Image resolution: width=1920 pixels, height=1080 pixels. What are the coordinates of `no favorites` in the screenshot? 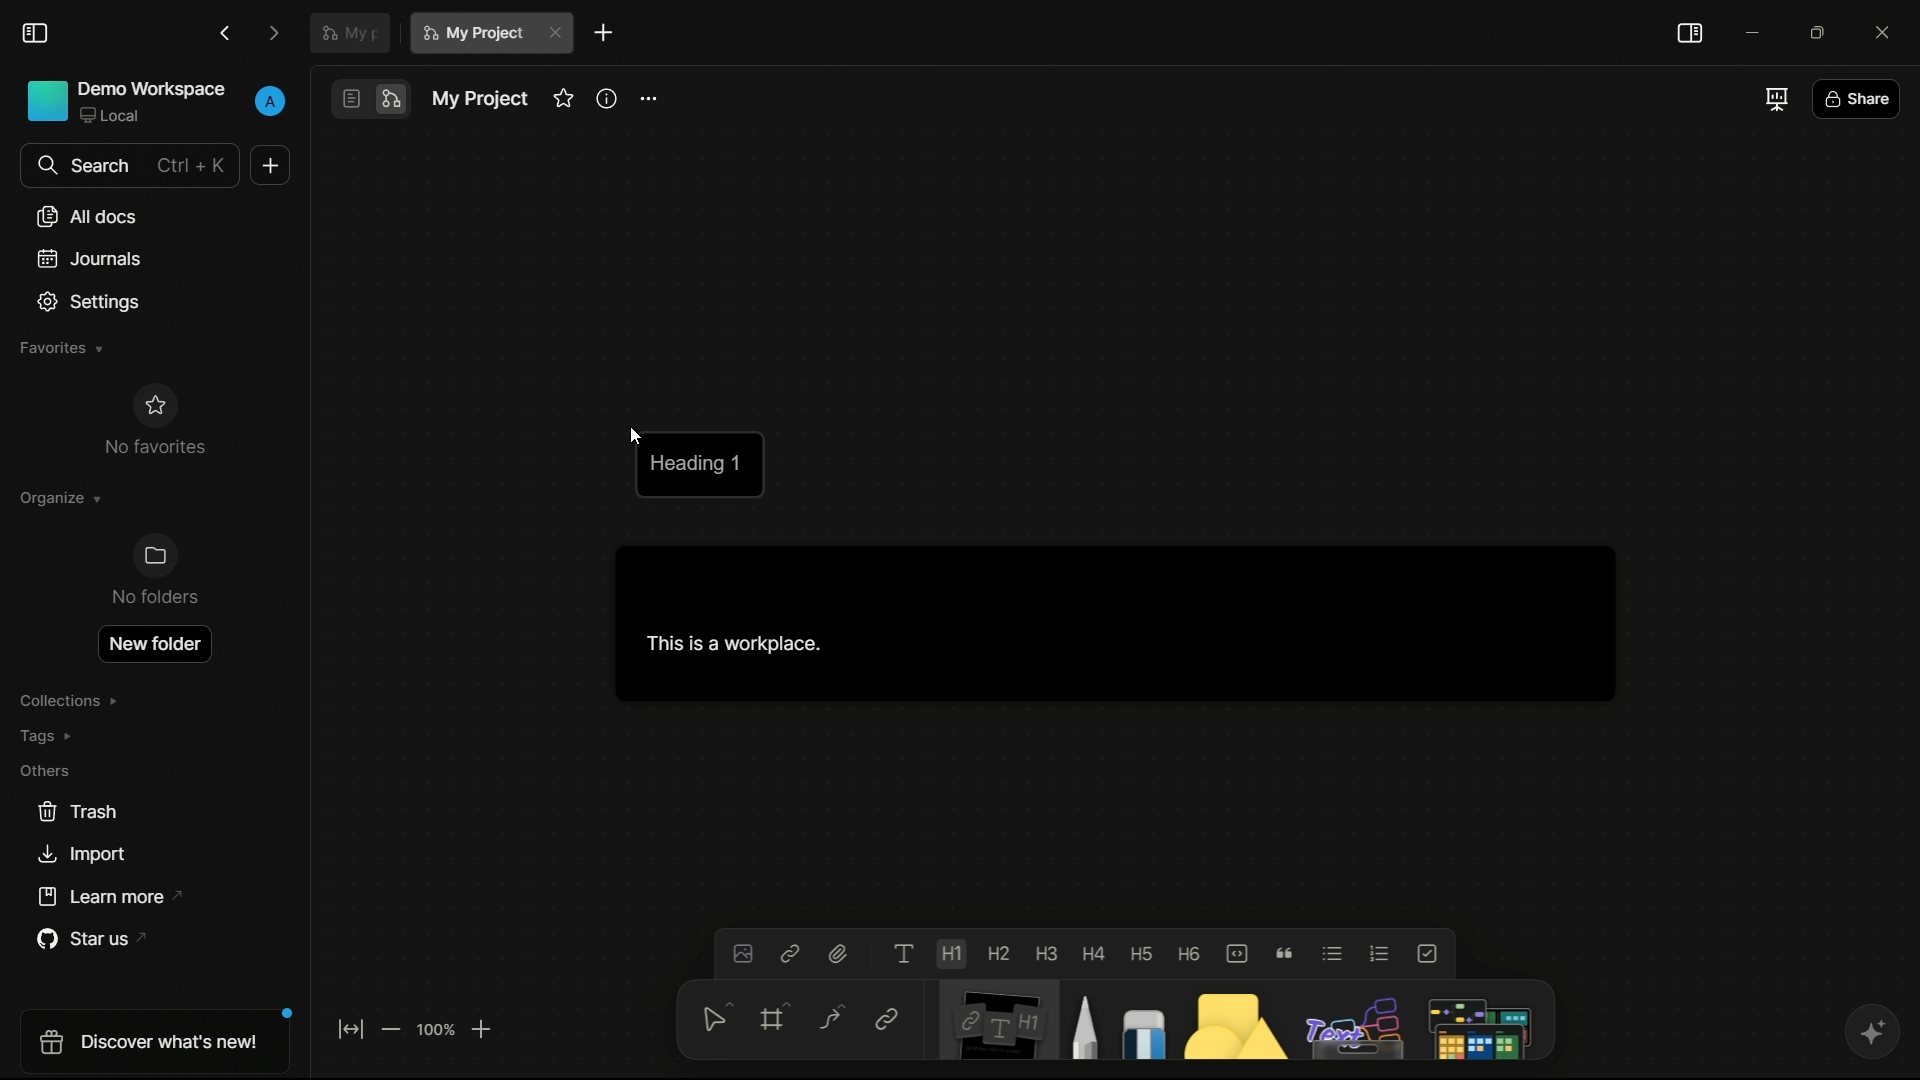 It's located at (154, 421).